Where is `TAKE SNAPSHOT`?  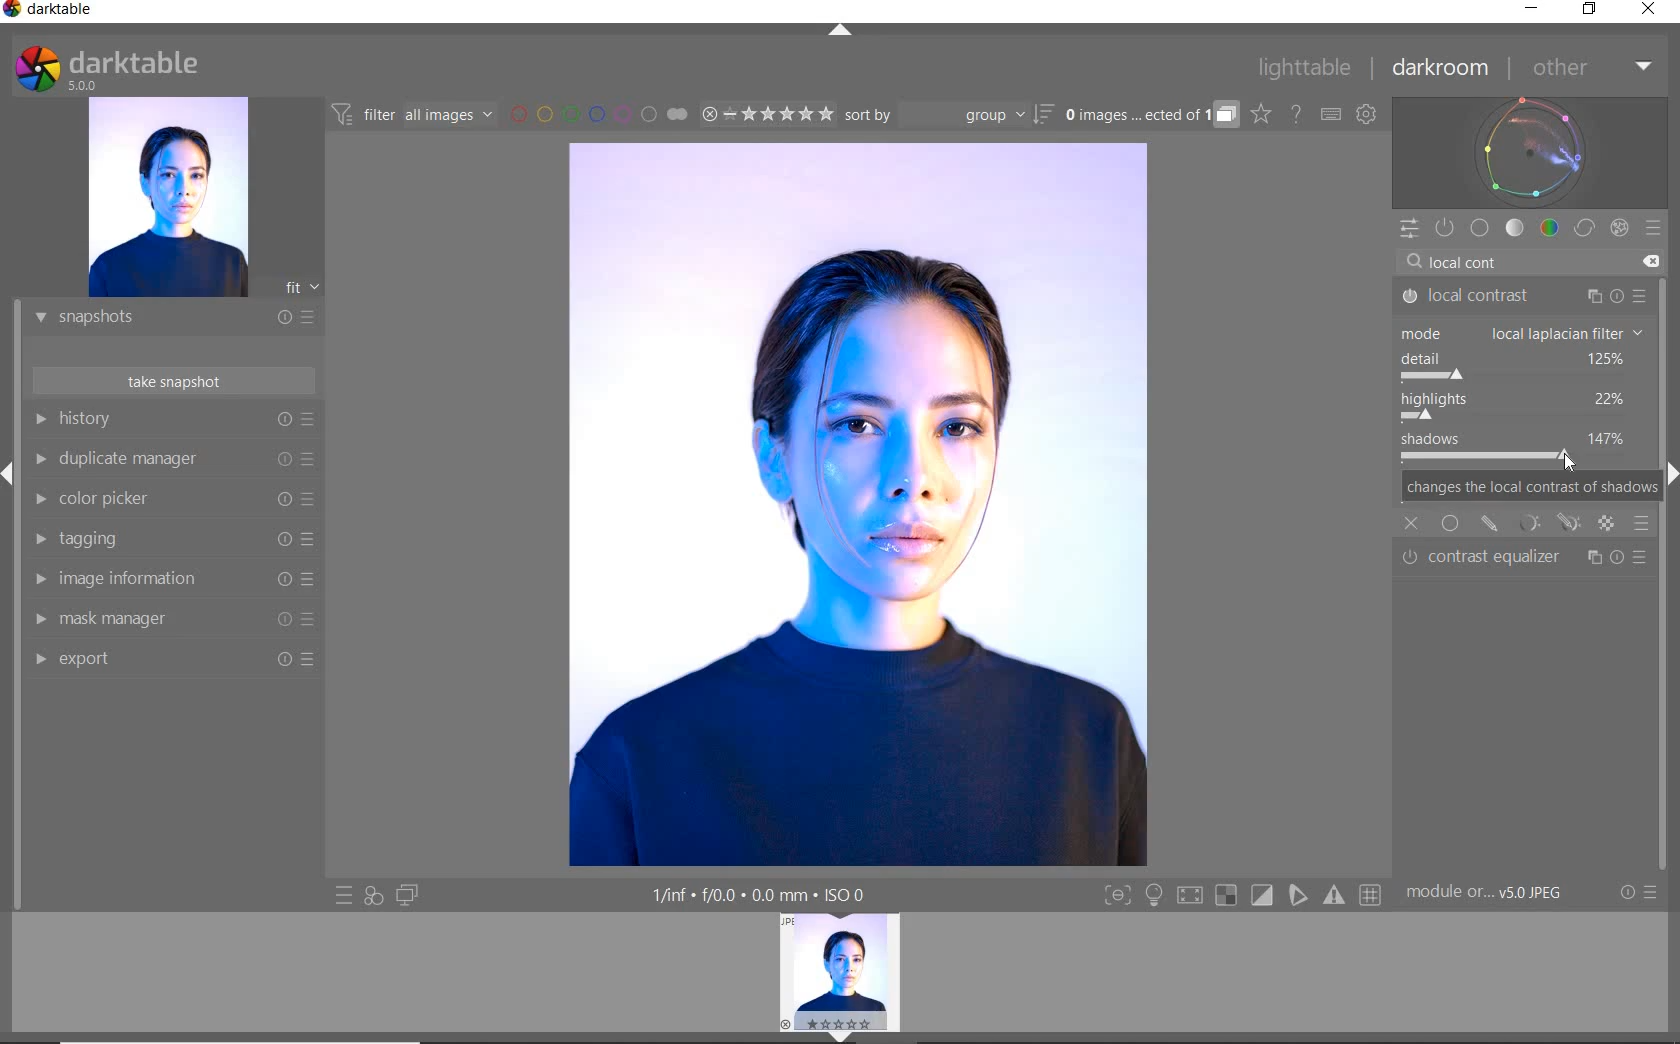 TAKE SNAPSHOT is located at coordinates (172, 380).